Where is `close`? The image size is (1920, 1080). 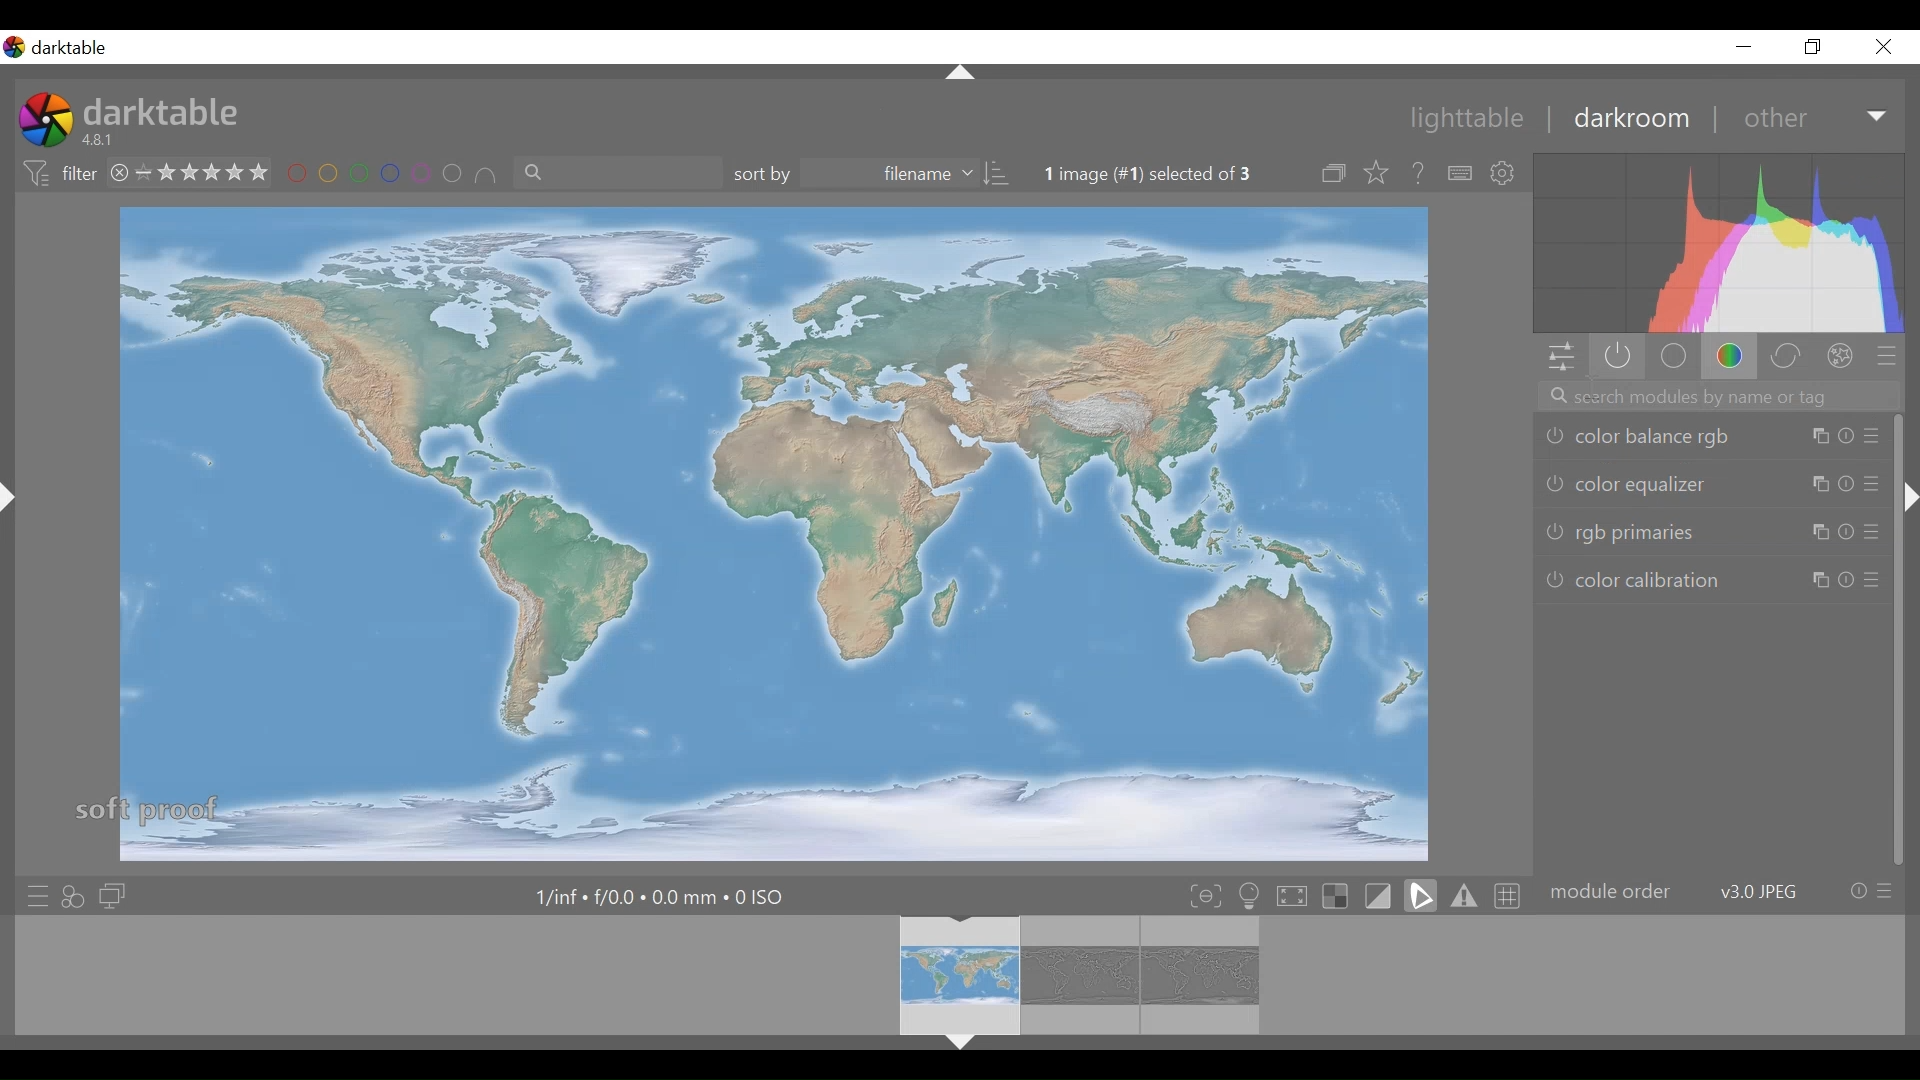 close is located at coordinates (1887, 47).